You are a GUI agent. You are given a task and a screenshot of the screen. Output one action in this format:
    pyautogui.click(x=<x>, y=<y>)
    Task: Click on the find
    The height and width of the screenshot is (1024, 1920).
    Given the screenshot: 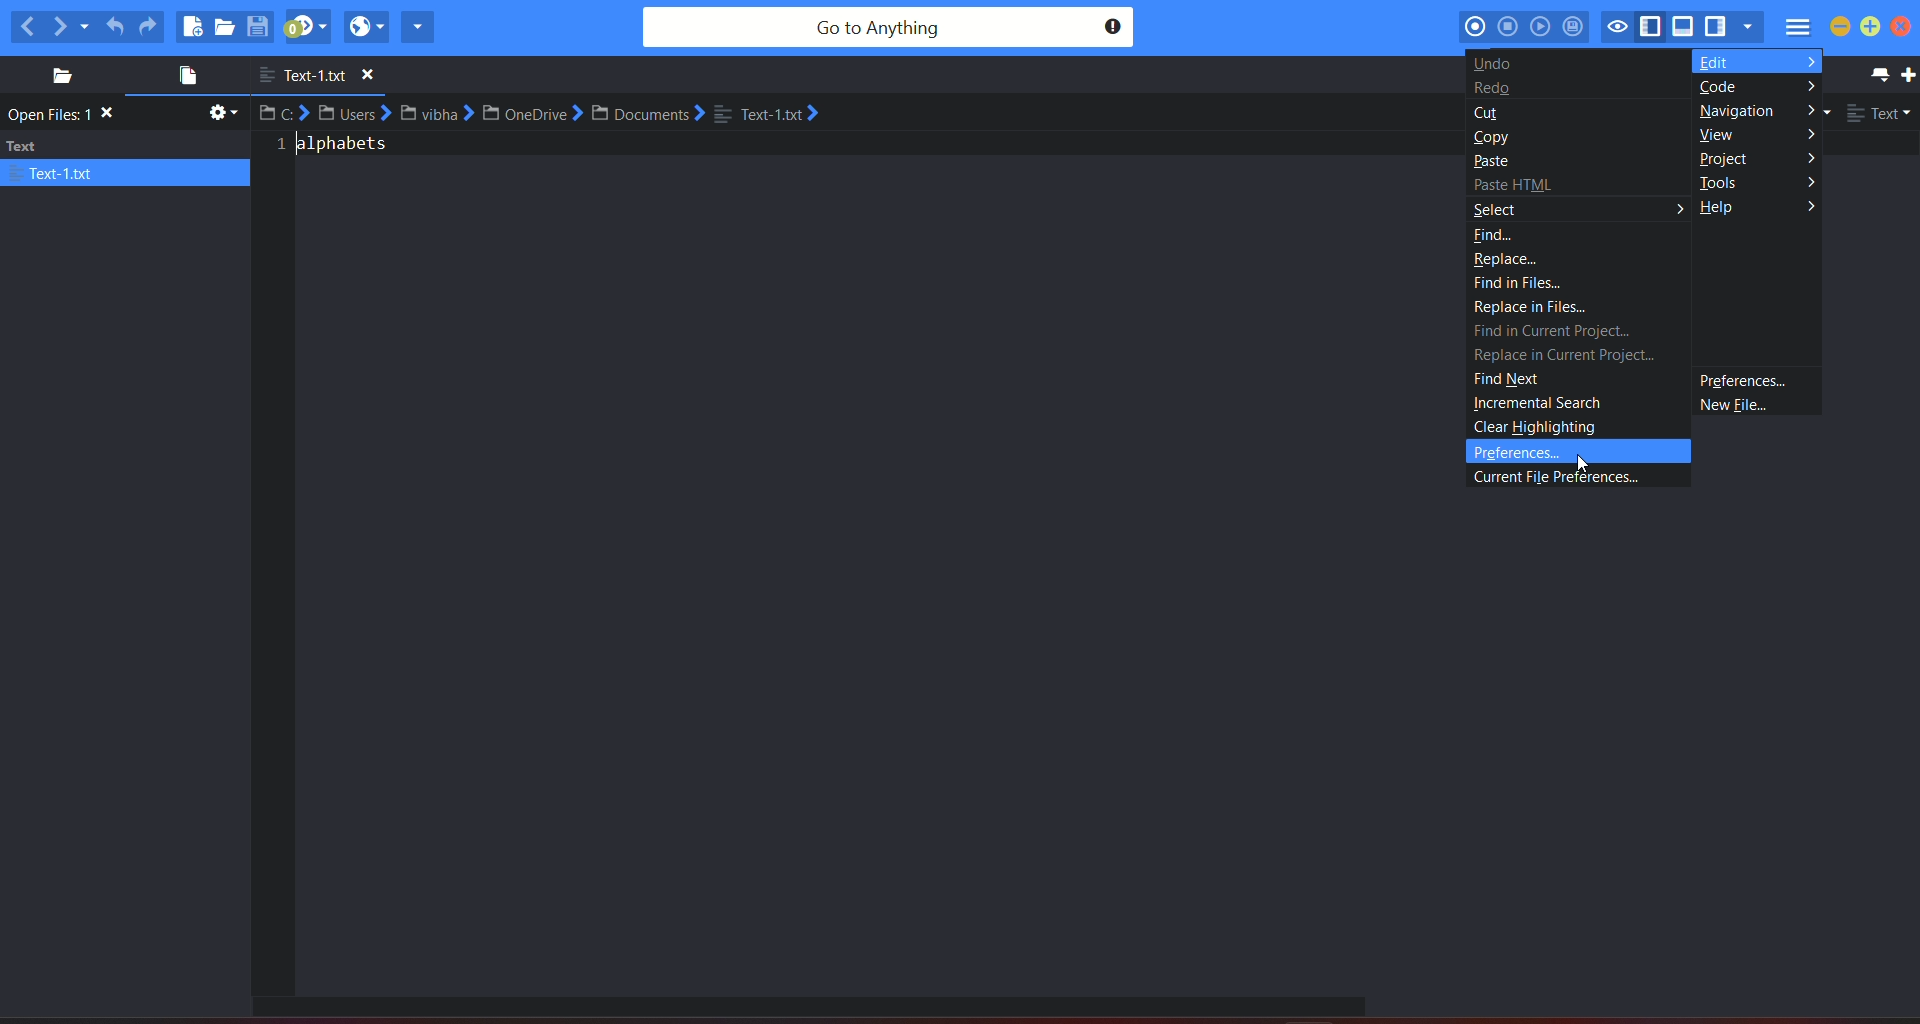 What is the action you would take?
    pyautogui.click(x=1498, y=233)
    